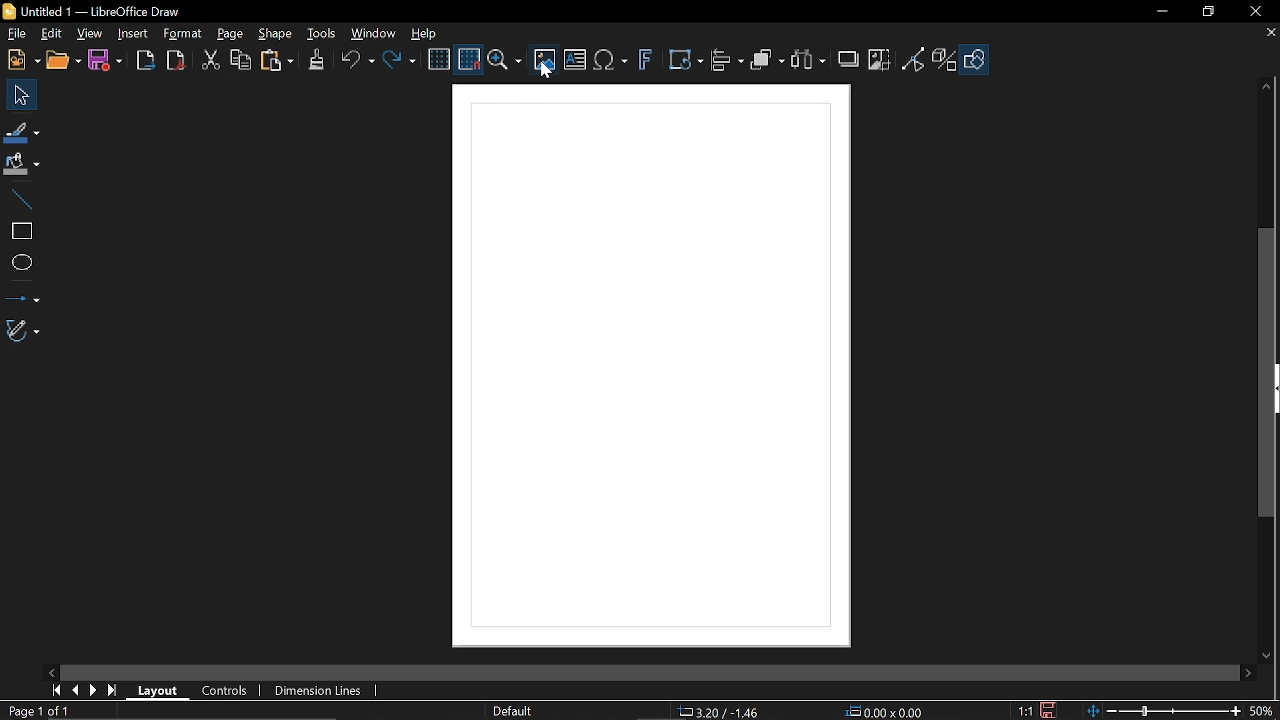  I want to click on Insert image, so click(546, 62).